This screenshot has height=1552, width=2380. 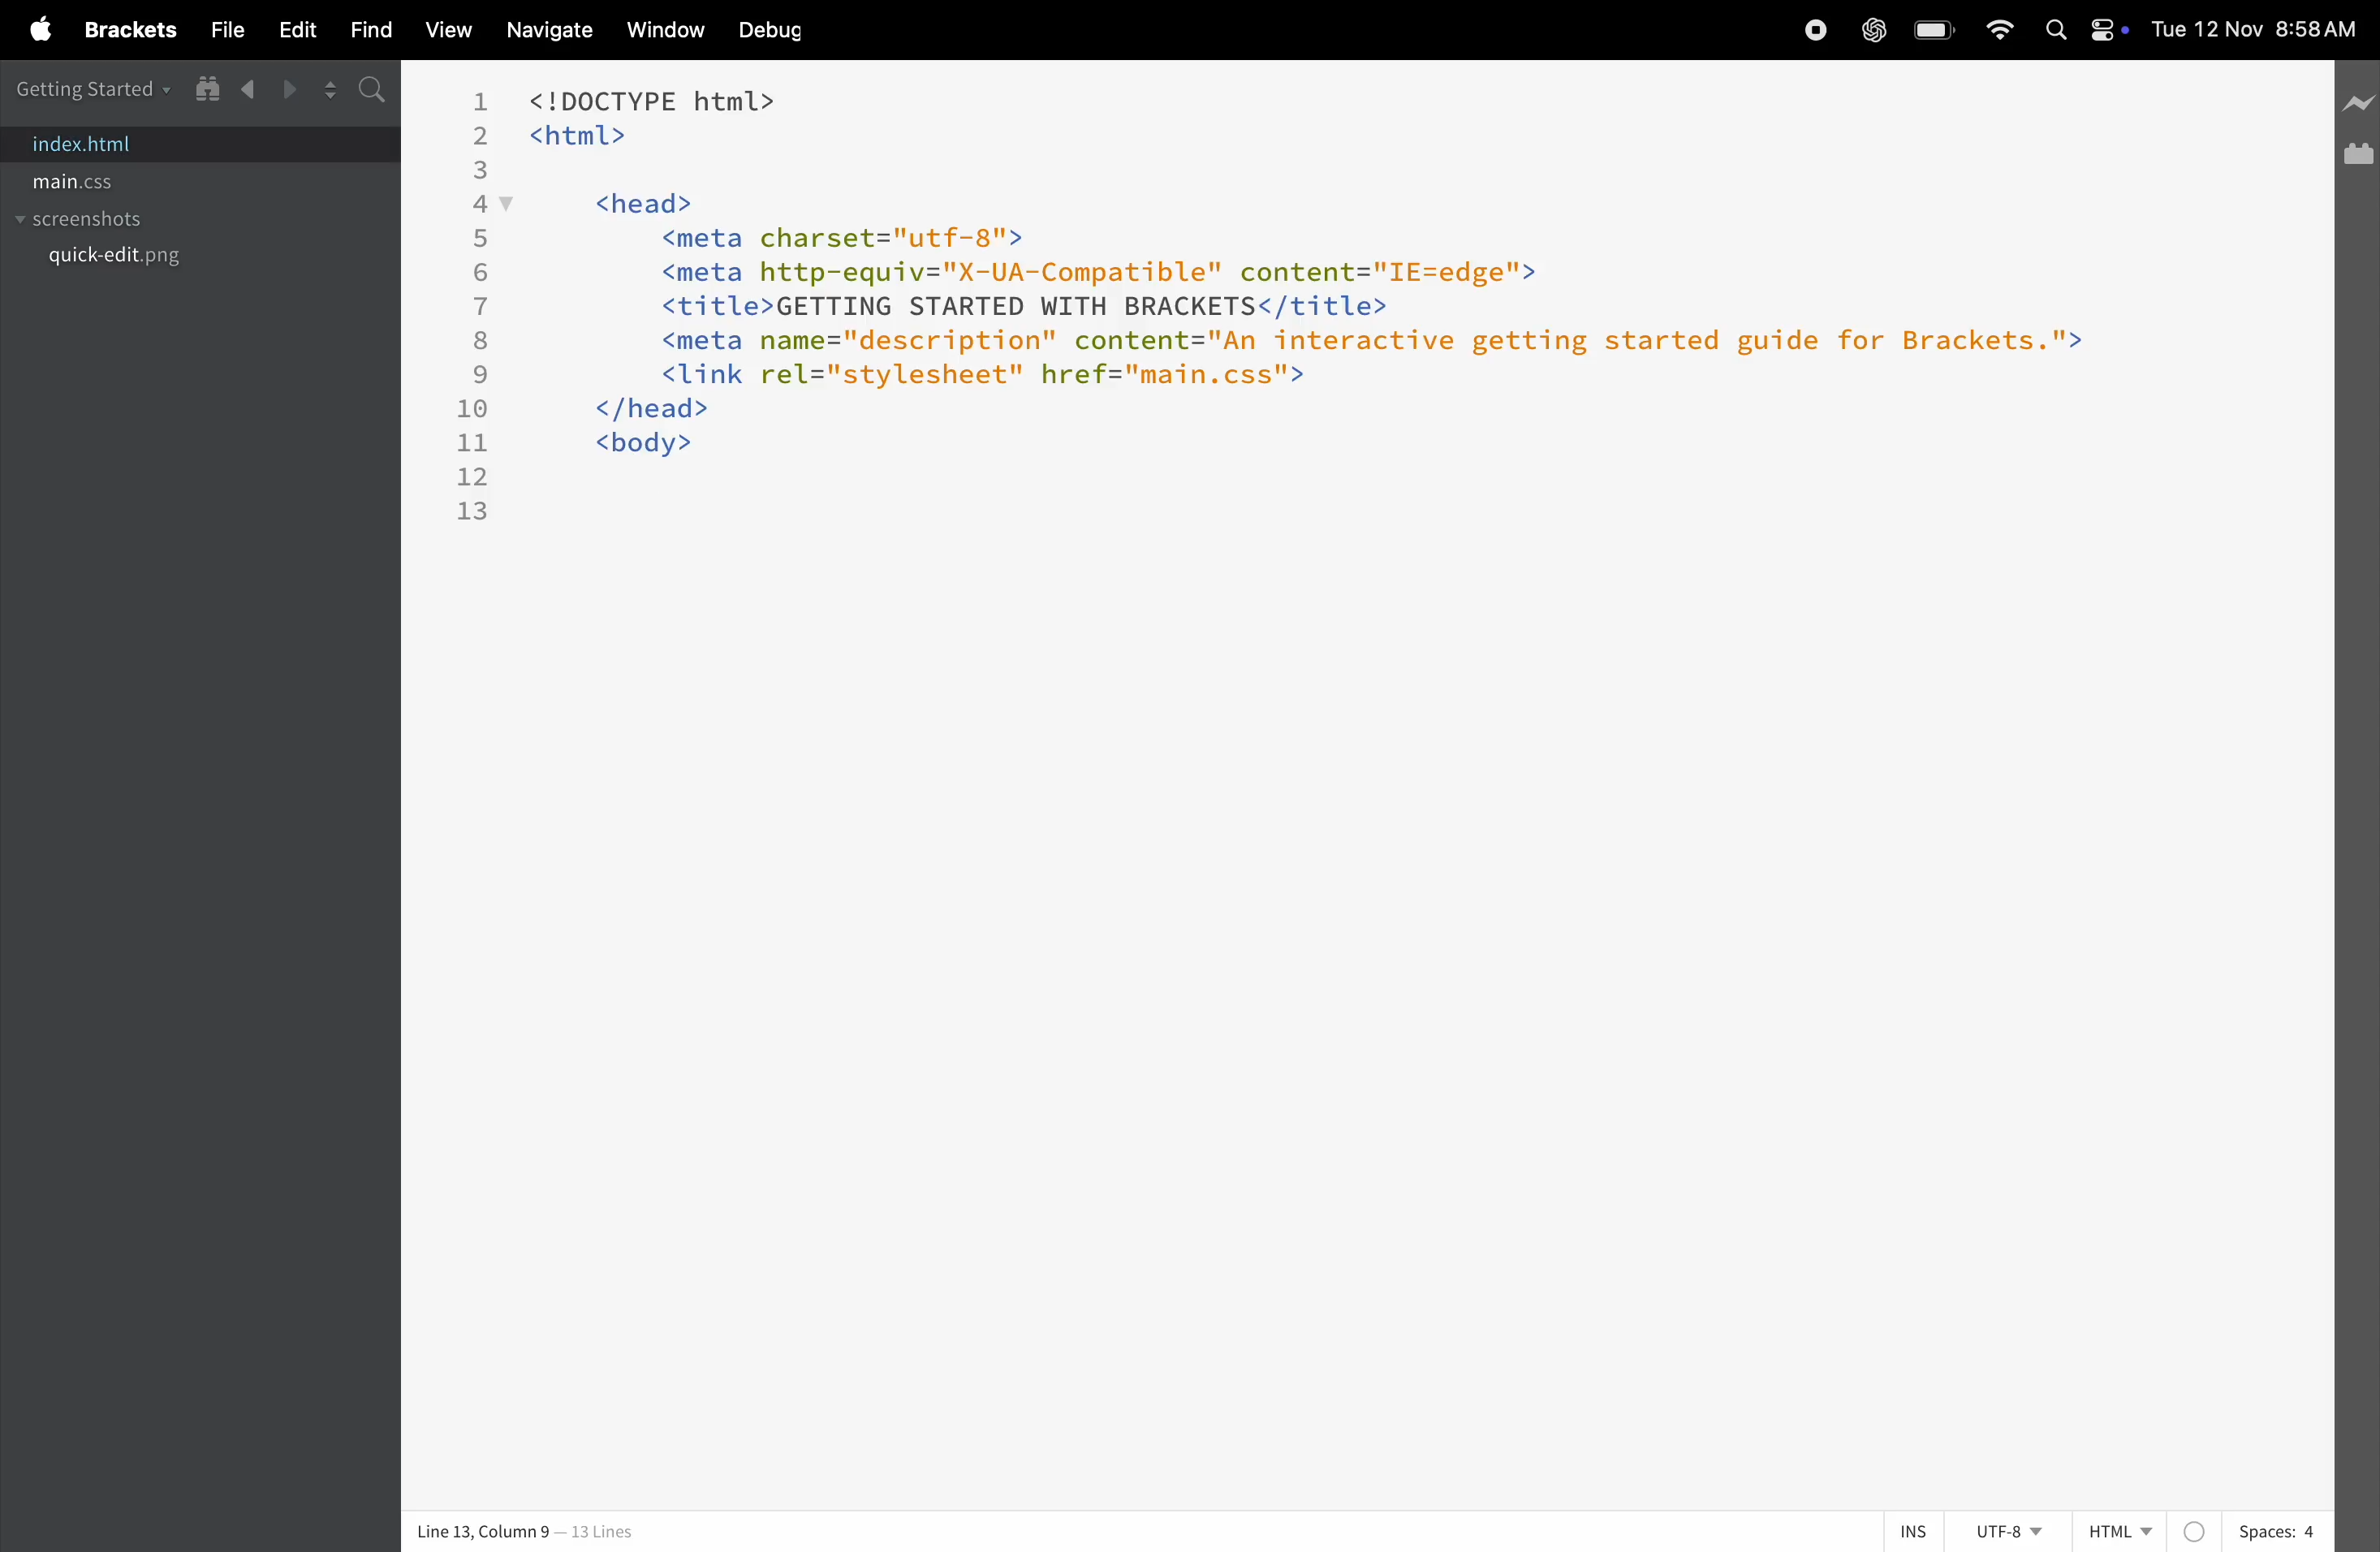 I want to click on edit, so click(x=294, y=32).